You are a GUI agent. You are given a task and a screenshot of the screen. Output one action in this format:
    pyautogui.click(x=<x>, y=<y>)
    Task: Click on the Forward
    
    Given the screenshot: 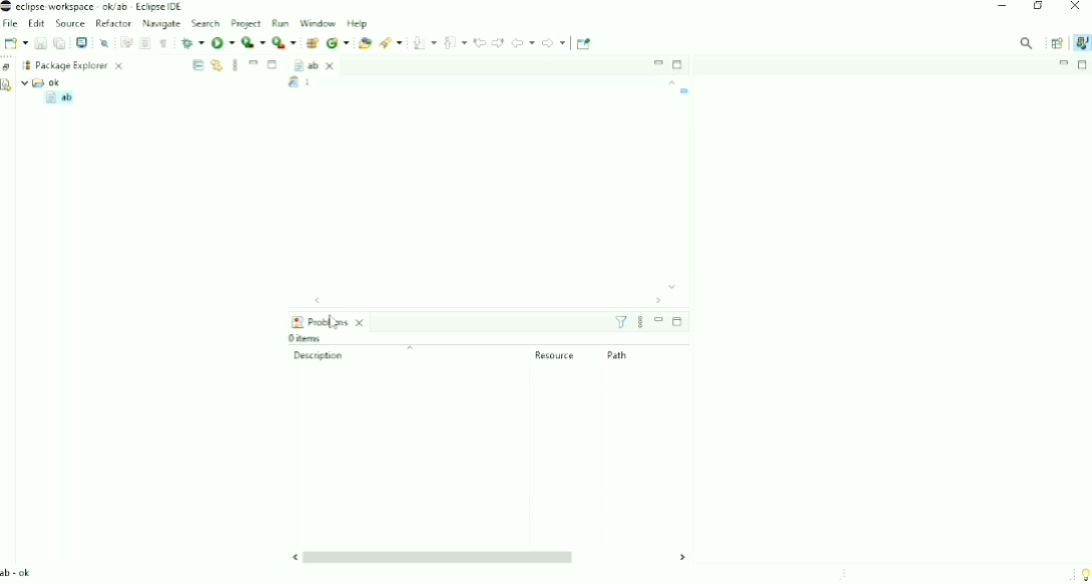 What is the action you would take?
    pyautogui.click(x=554, y=43)
    